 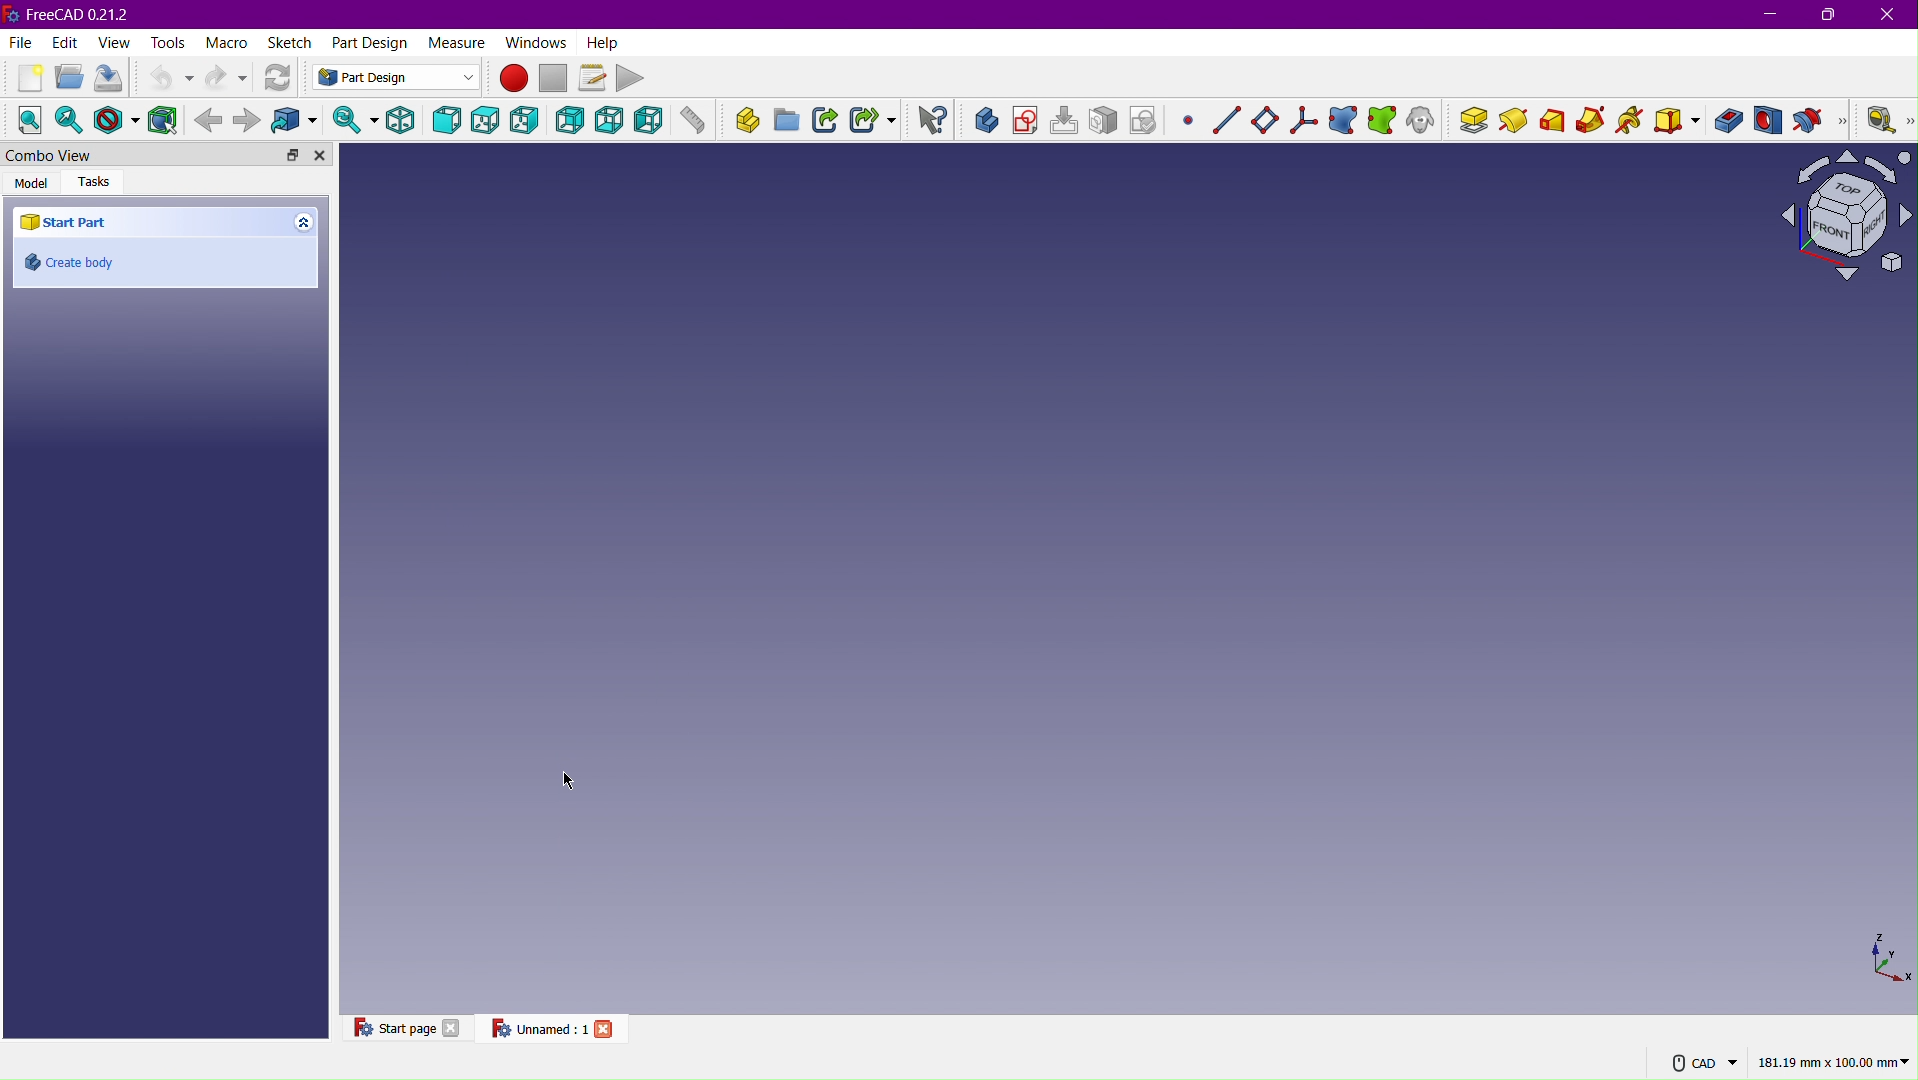 What do you see at coordinates (786, 122) in the screenshot?
I see `Create group` at bounding box center [786, 122].